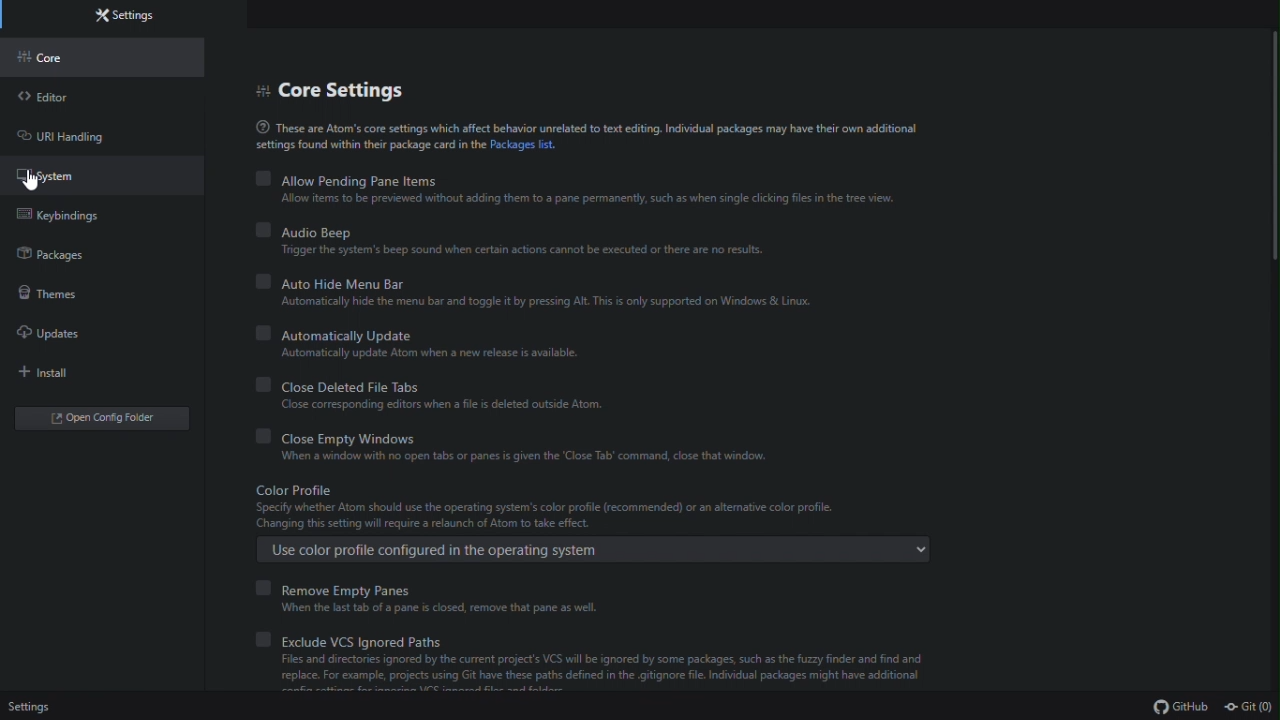  What do you see at coordinates (436, 609) in the screenshot?
I see `When the last tab of a pane is closed, remove that pane as well.` at bounding box center [436, 609].